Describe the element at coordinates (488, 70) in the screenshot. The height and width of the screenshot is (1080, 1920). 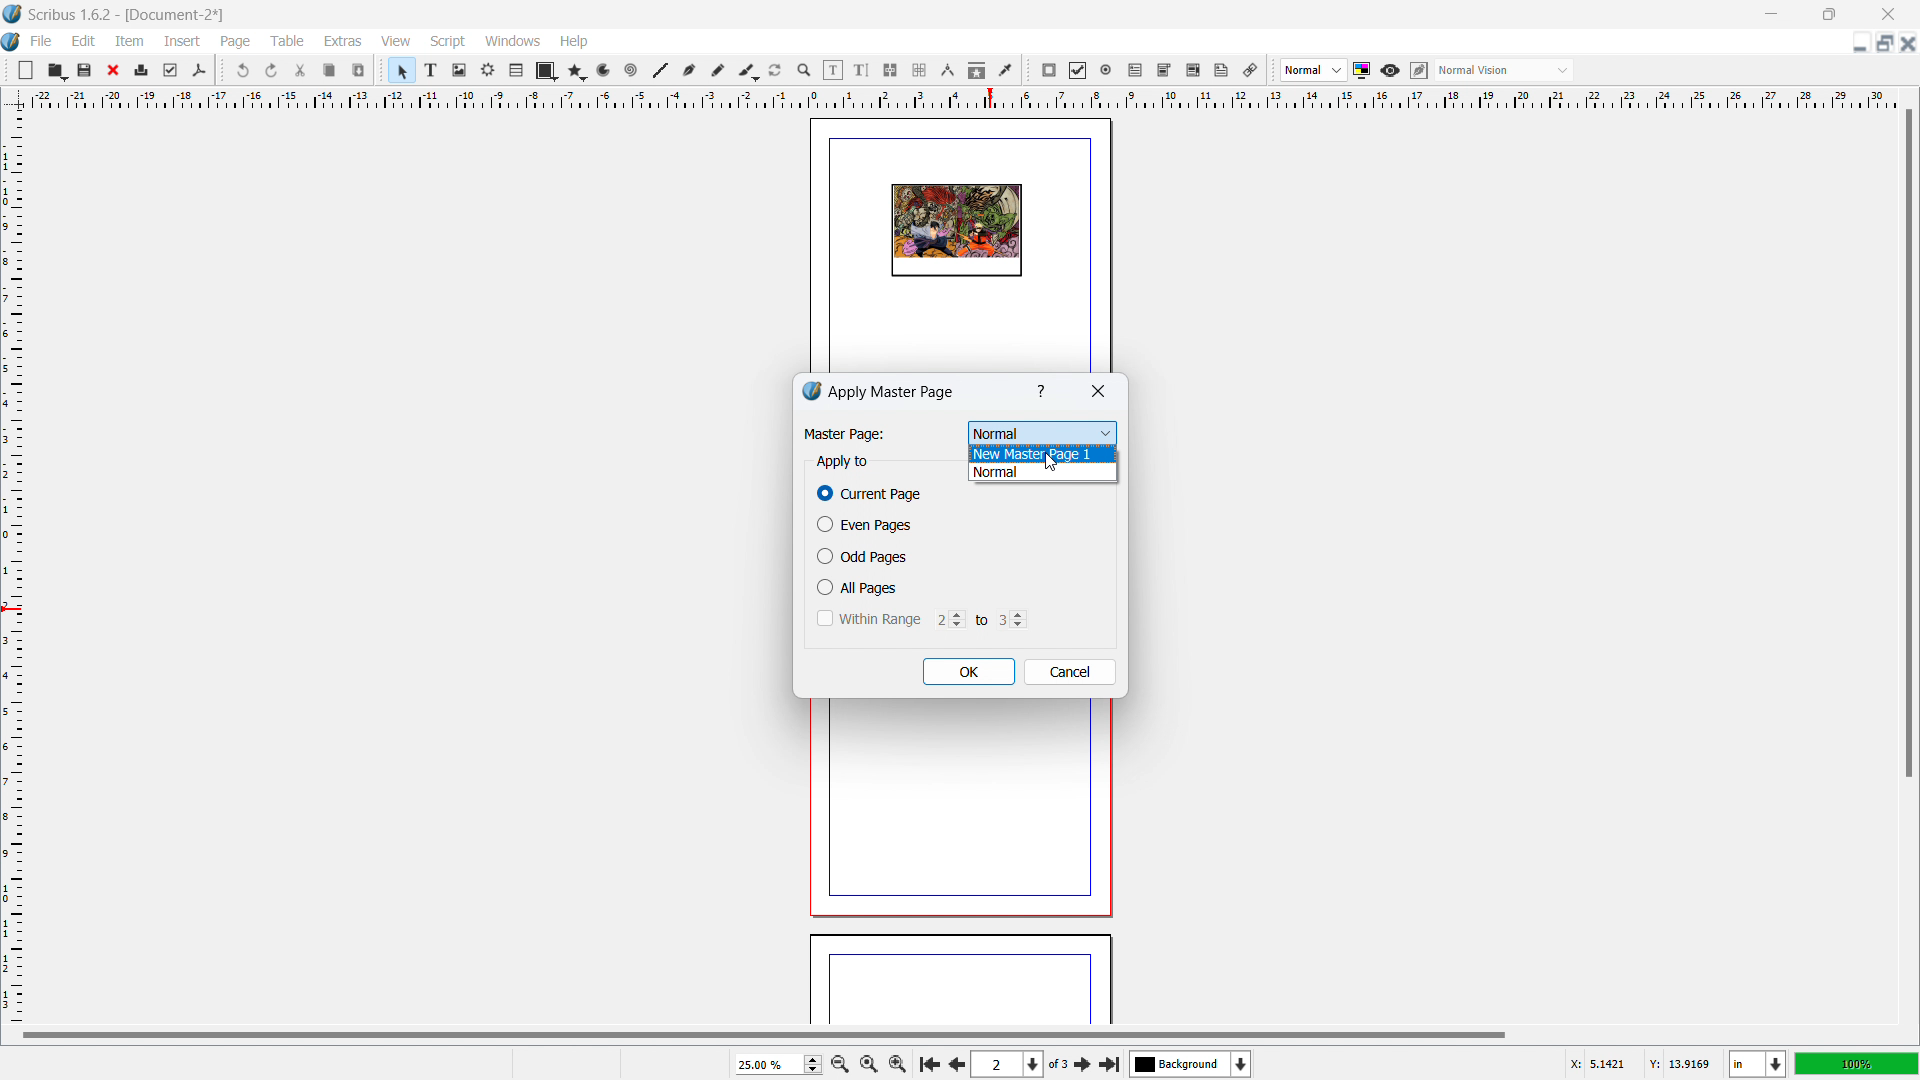
I see `render frame` at that location.